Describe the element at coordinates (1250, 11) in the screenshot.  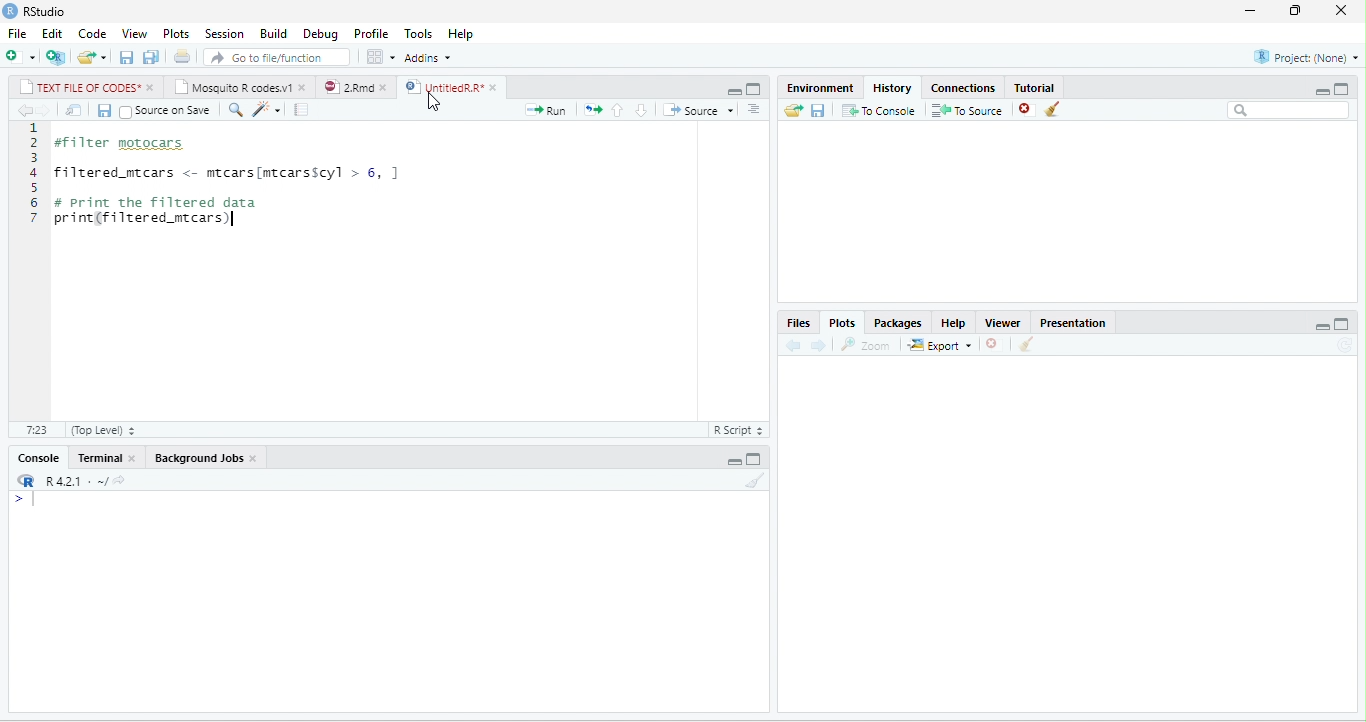
I see `minimize` at that location.